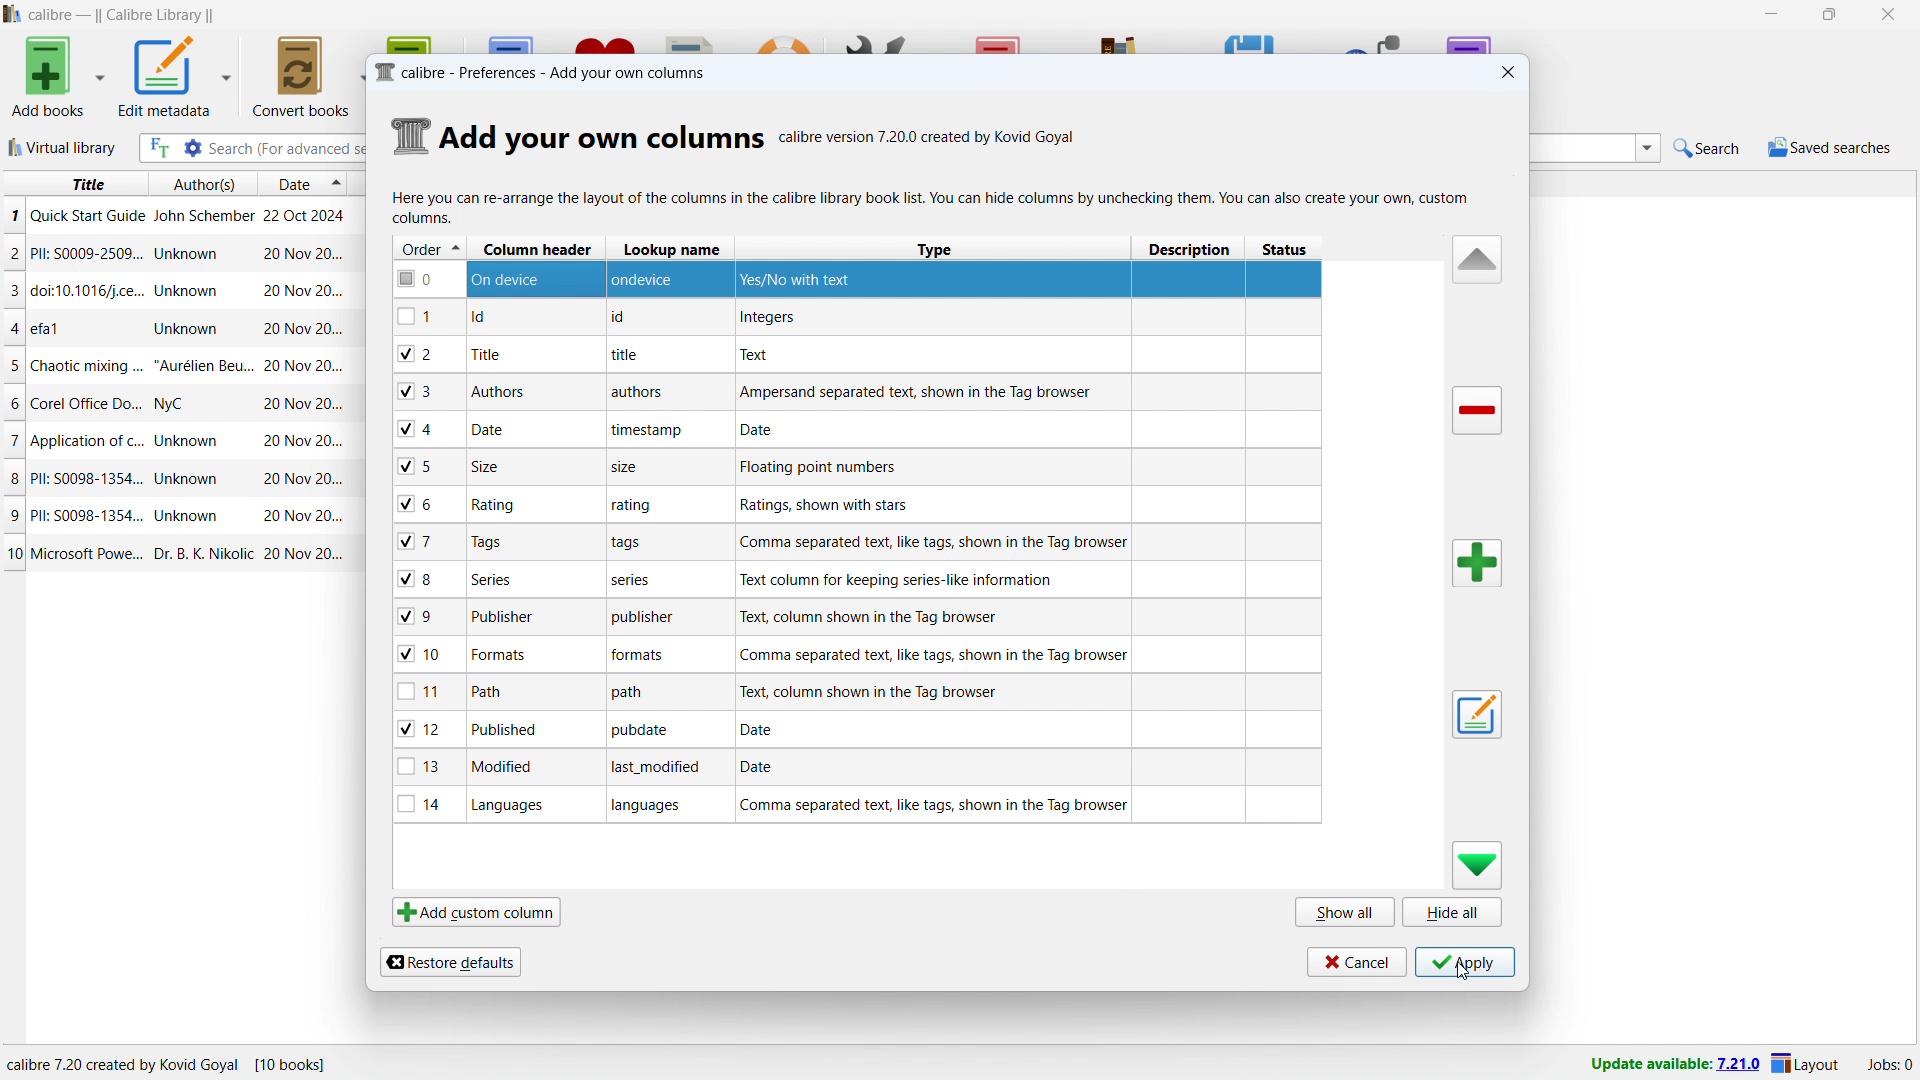 The image size is (1920, 1080). What do you see at coordinates (1891, 1065) in the screenshot?
I see `active jobs` at bounding box center [1891, 1065].